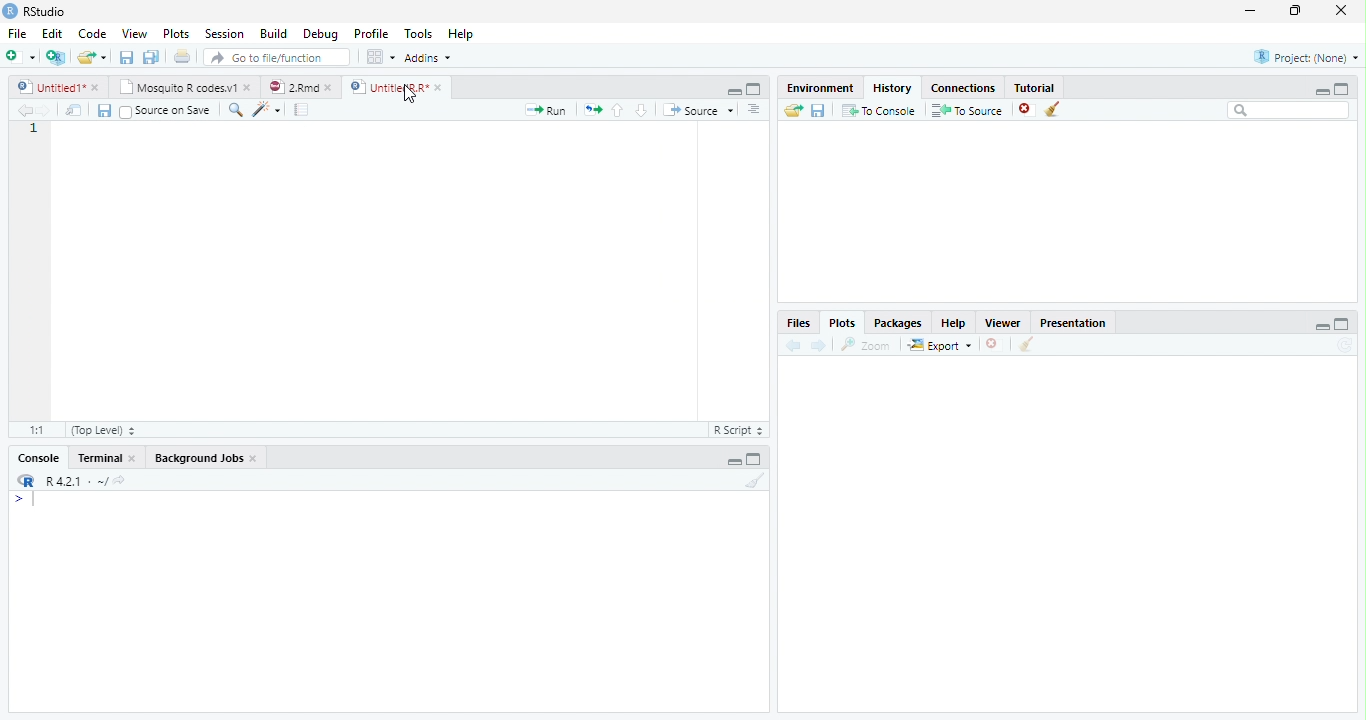 The image size is (1366, 720). Describe the element at coordinates (793, 111) in the screenshot. I see `Load history from an existing file` at that location.